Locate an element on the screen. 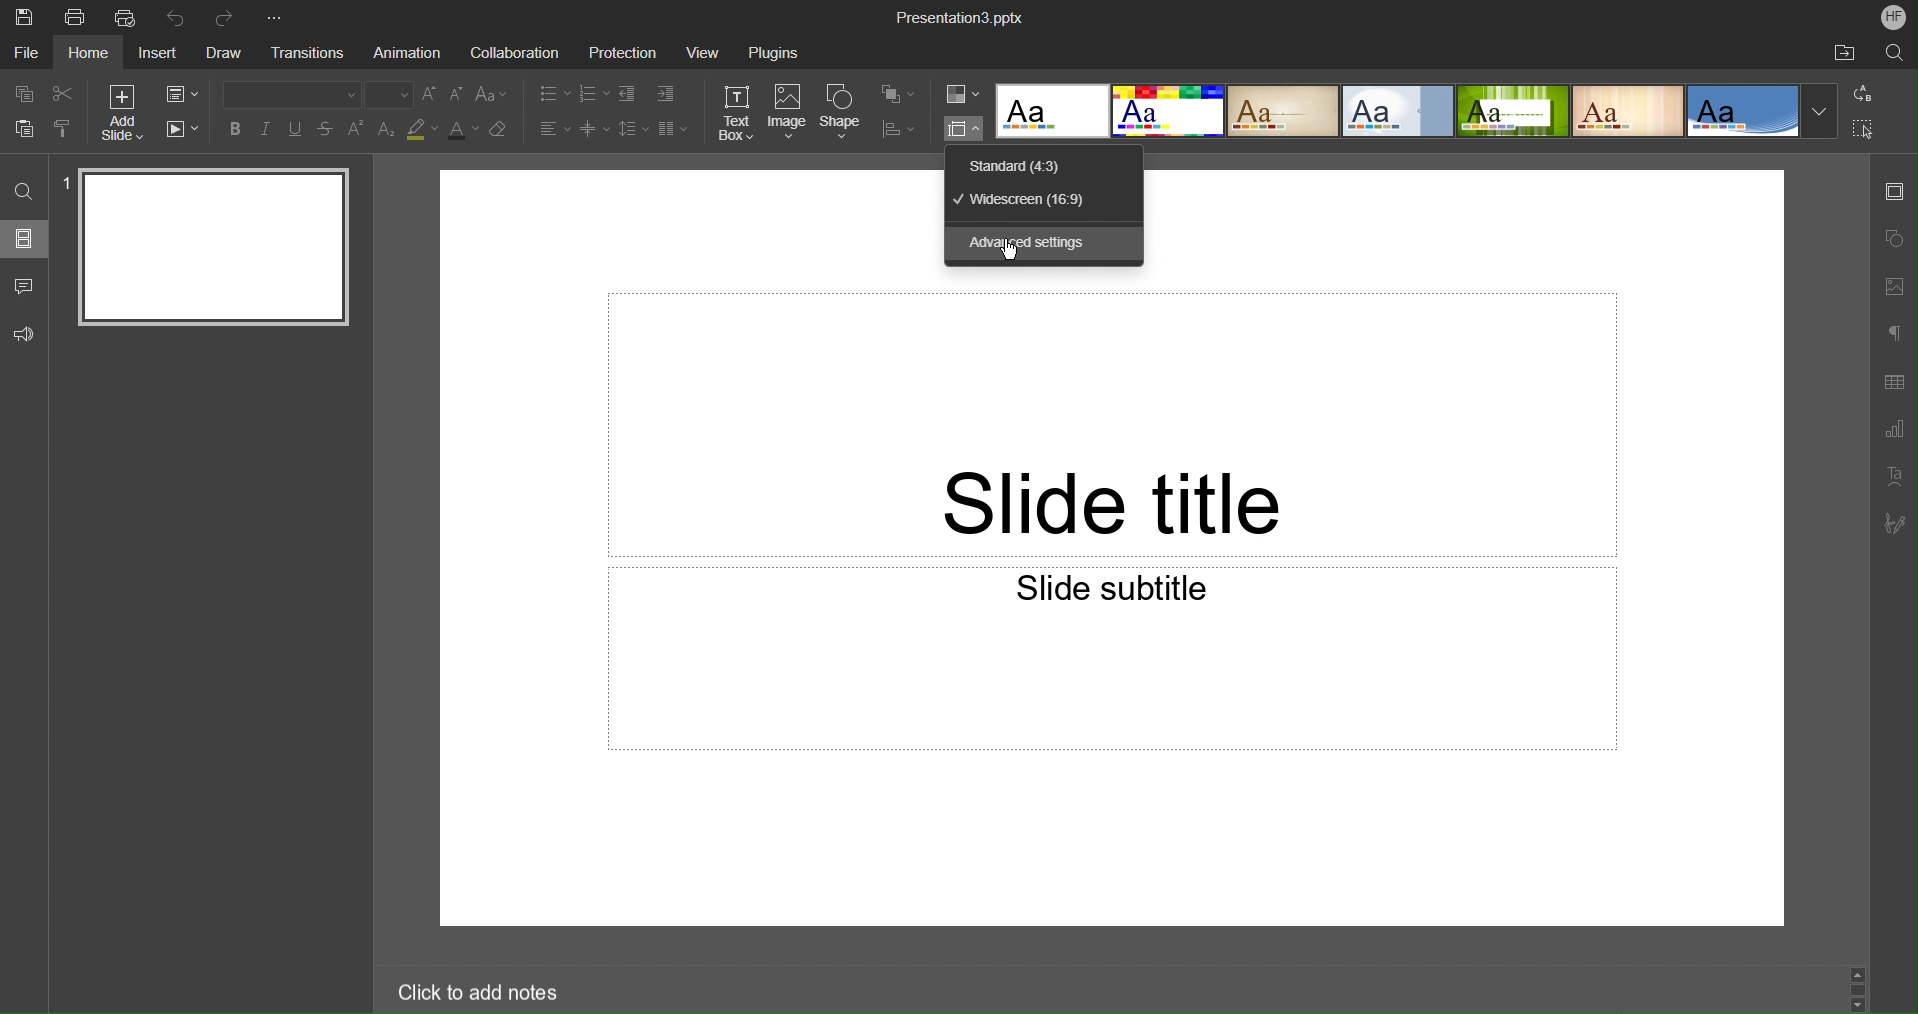  Print is located at coordinates (75, 17).